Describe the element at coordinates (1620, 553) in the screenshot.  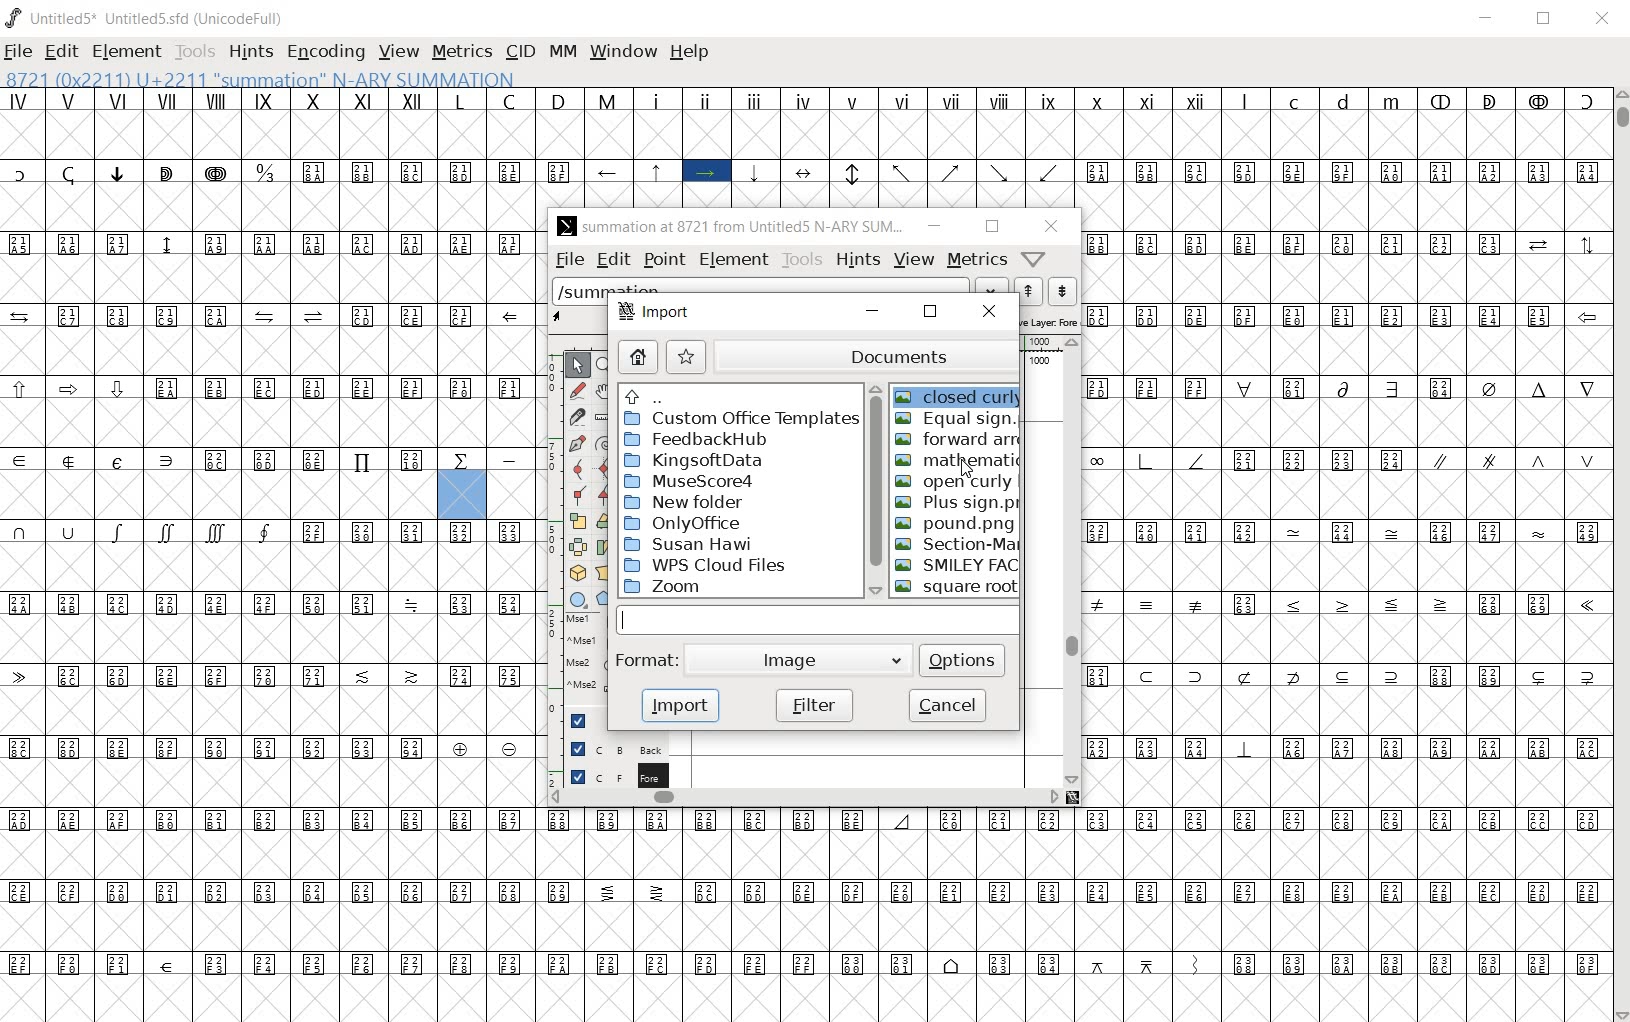
I see `SCROLLBAR` at that location.